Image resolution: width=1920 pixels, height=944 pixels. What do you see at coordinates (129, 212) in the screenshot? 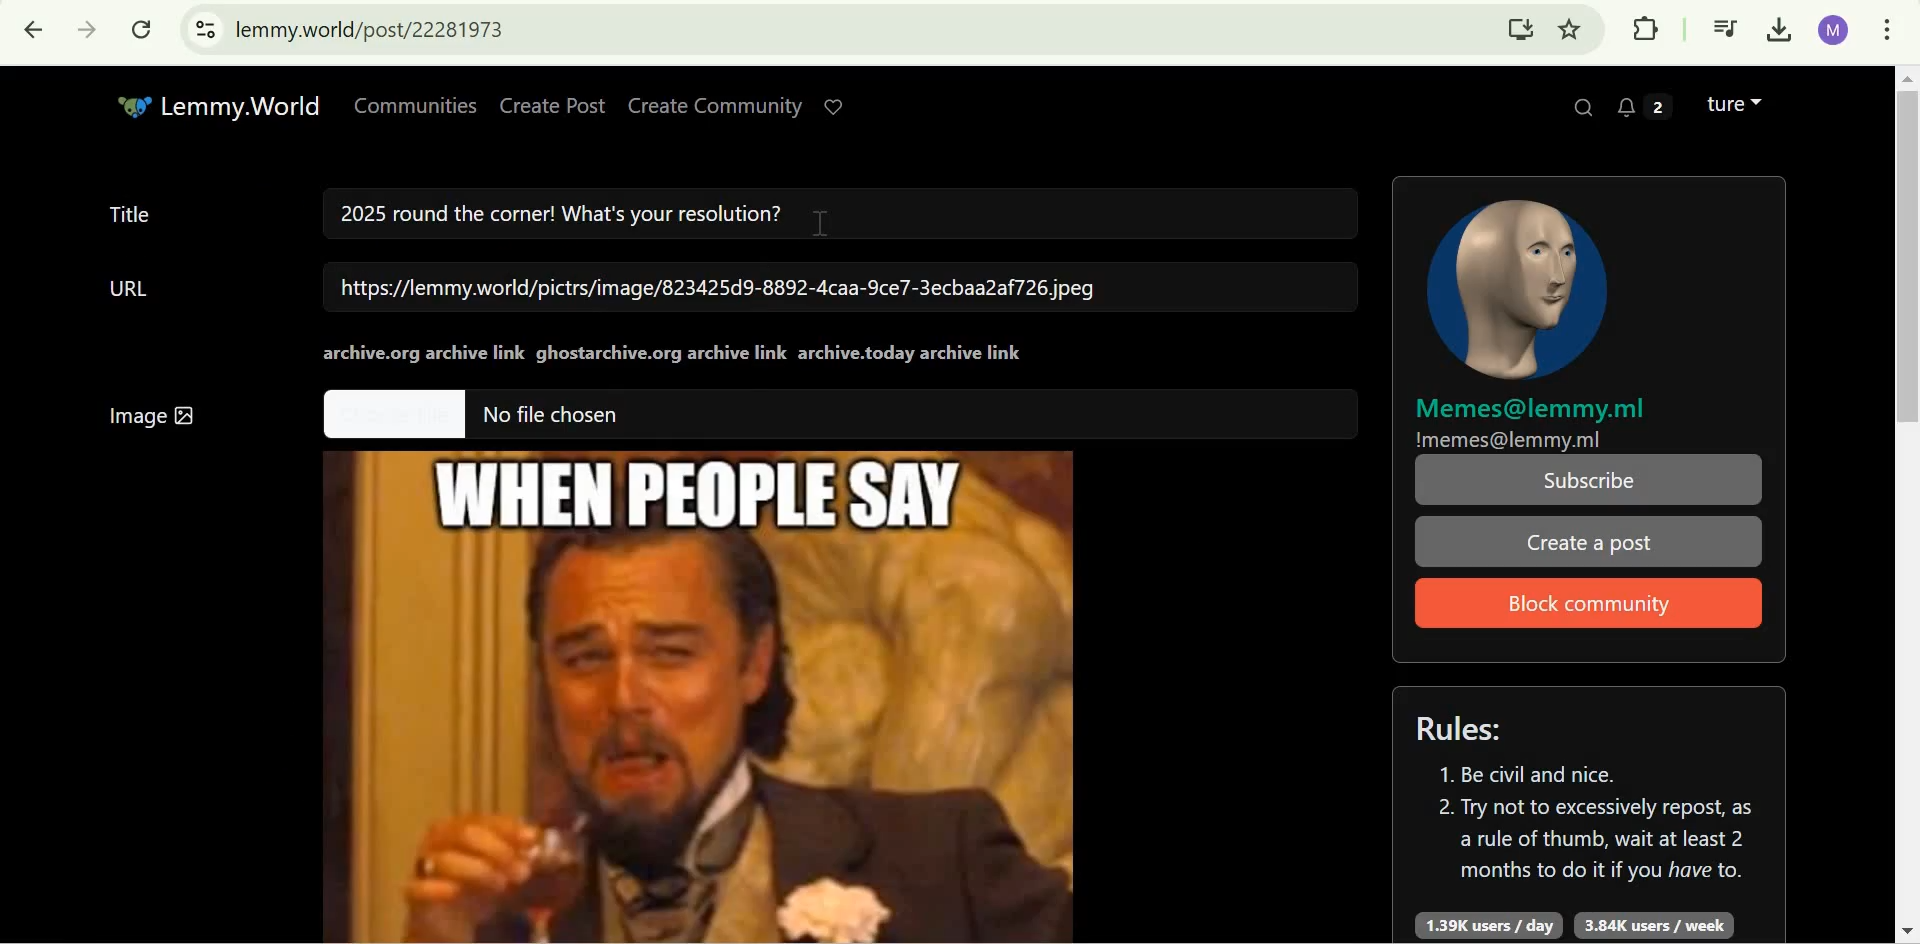
I see `Title` at bounding box center [129, 212].